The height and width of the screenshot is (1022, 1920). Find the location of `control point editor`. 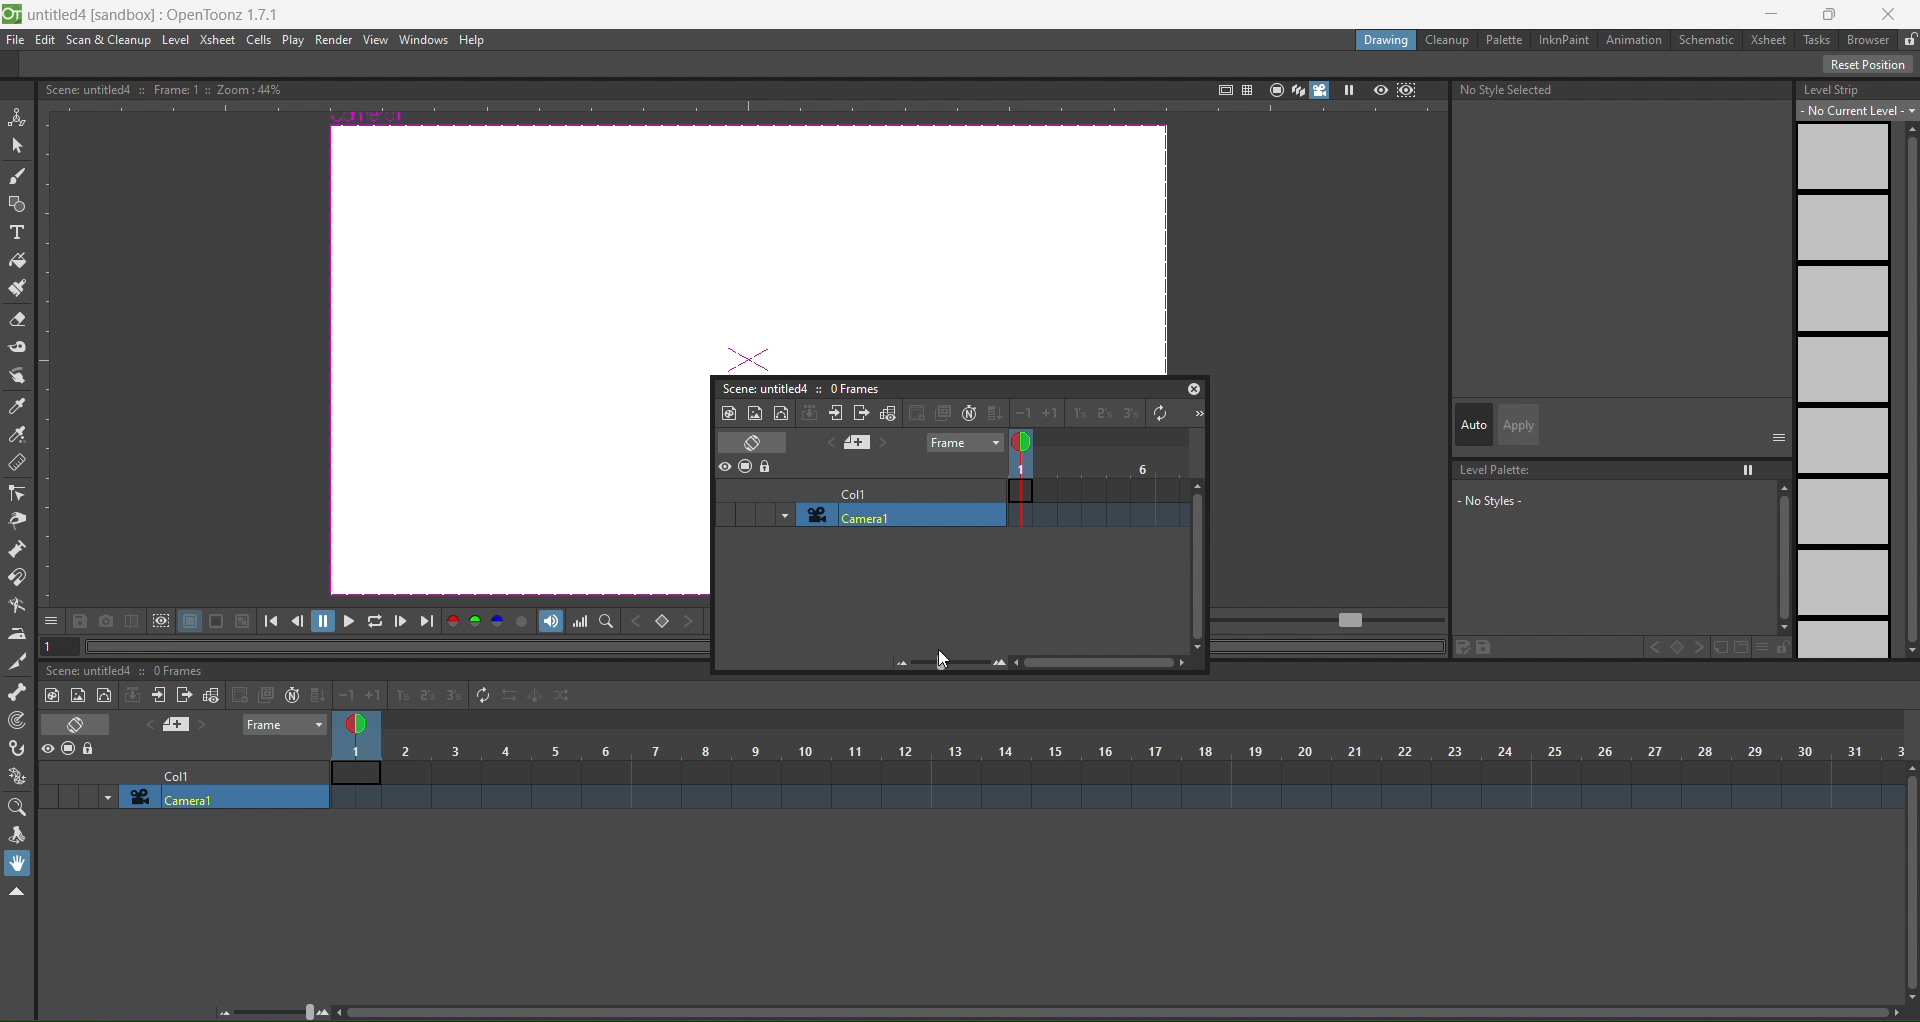

control point editor is located at coordinates (17, 493).